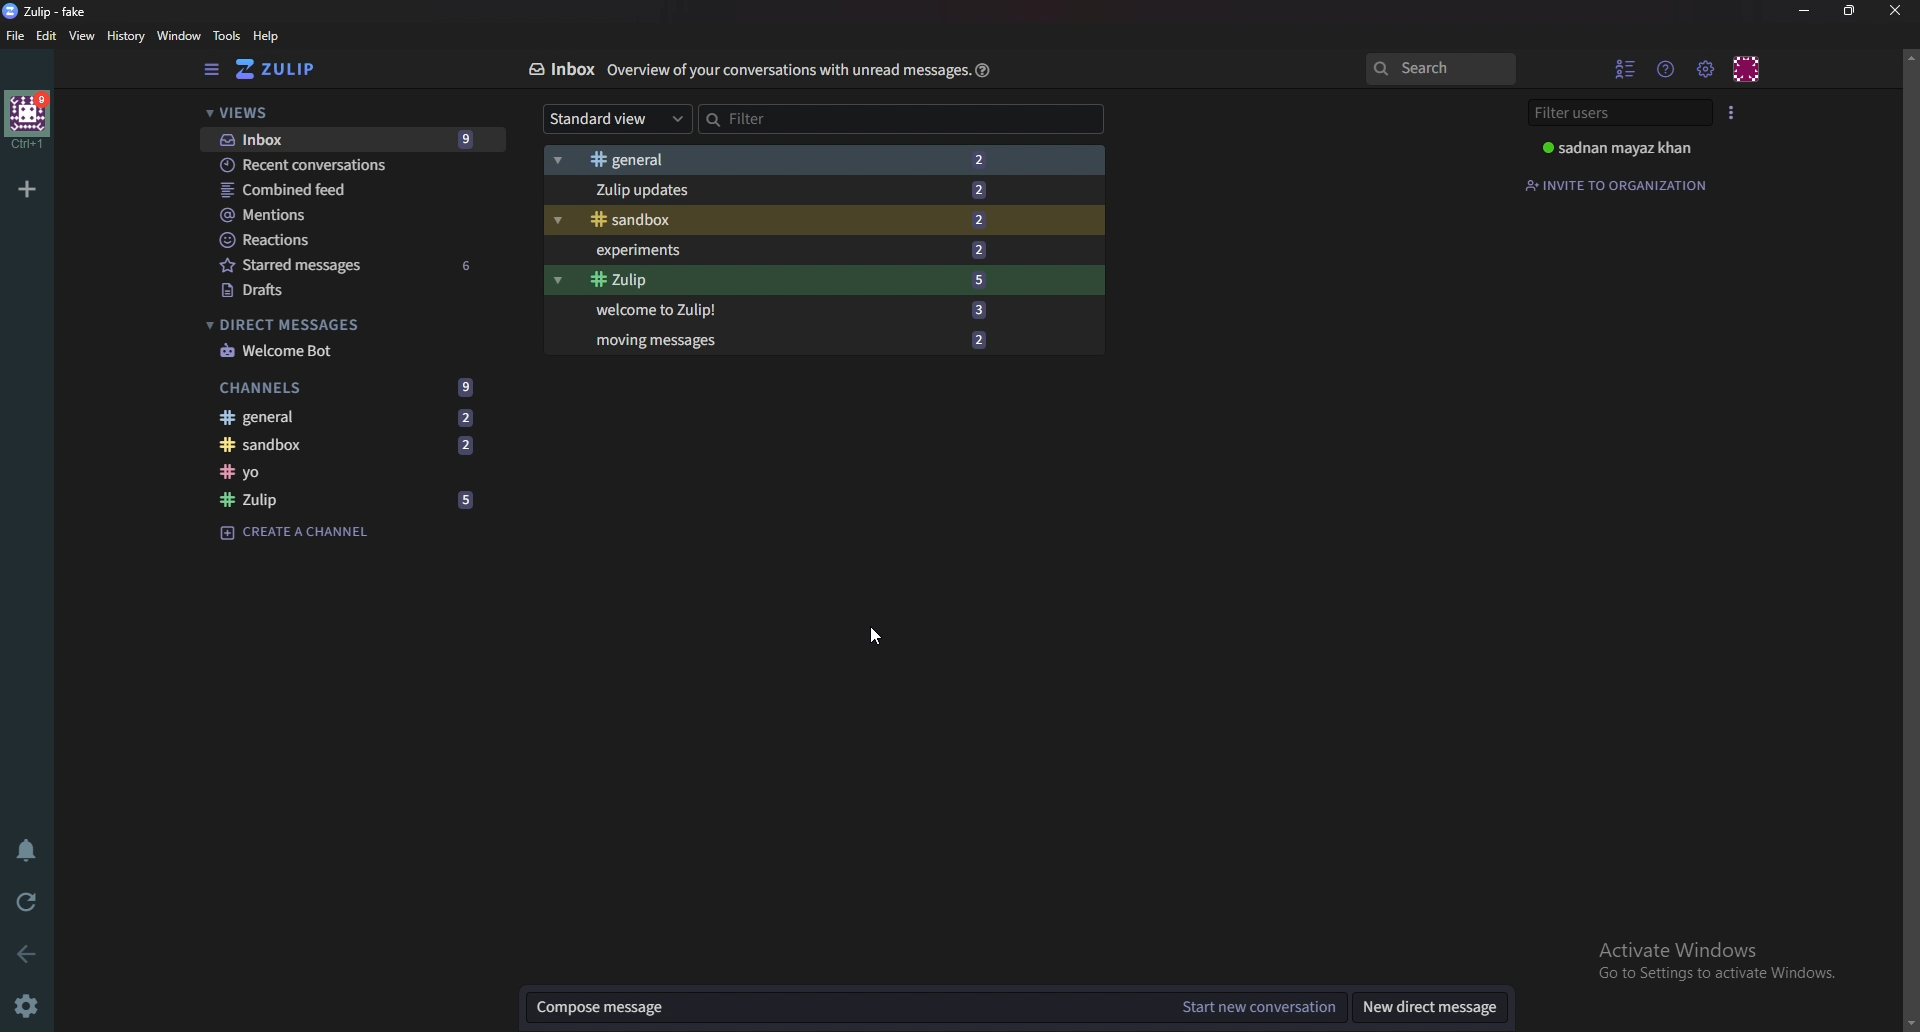  Describe the element at coordinates (739, 68) in the screenshot. I see `& Inbox Overview of your conversations with unread message:` at that location.